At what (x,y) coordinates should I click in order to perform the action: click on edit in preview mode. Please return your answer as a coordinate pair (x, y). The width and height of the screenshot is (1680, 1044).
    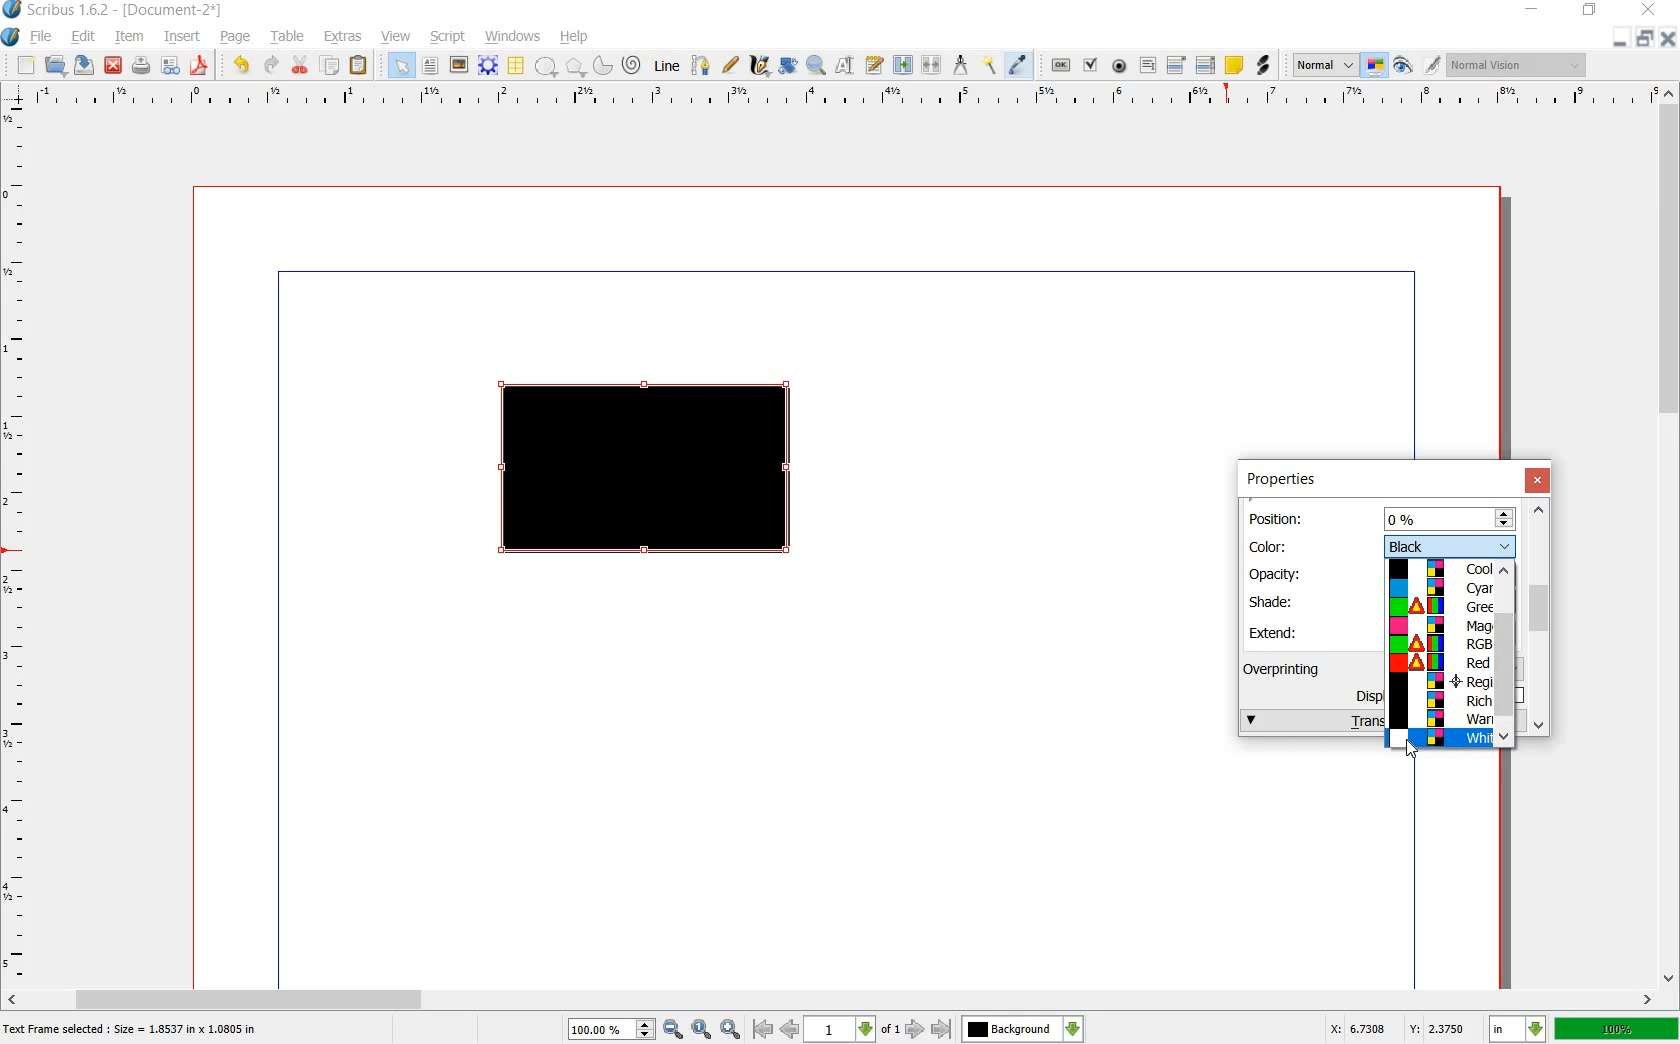
    Looking at the image, I should click on (1433, 66).